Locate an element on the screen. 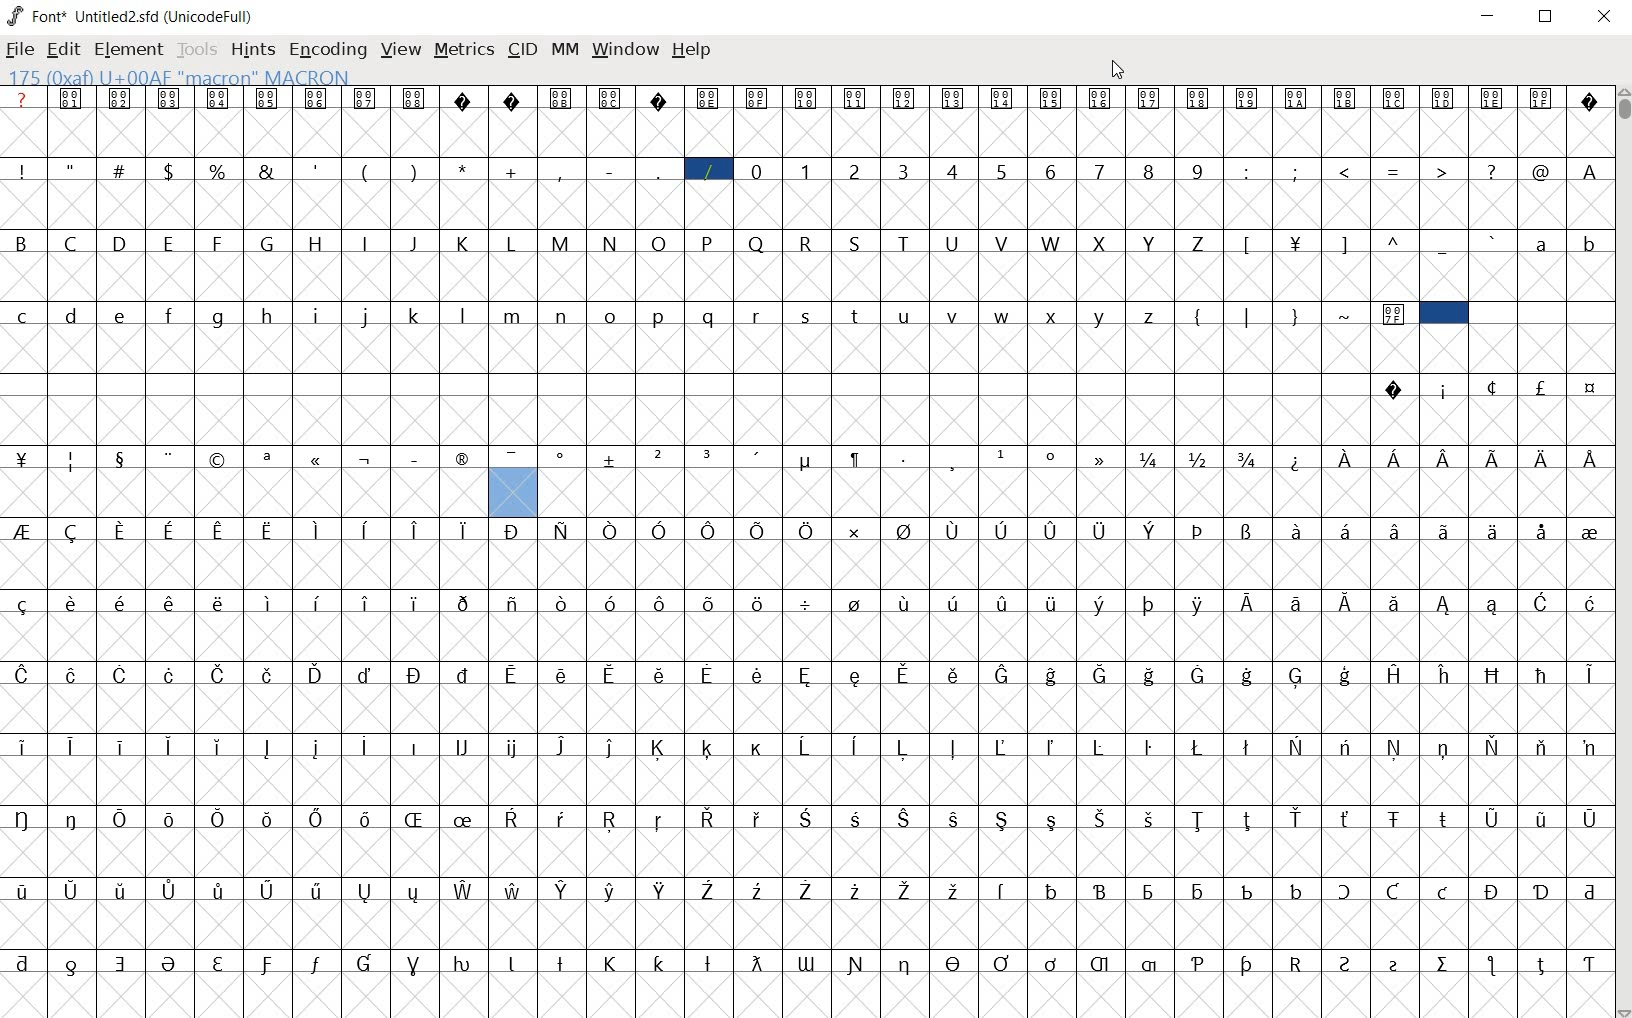 This screenshot has width=1632, height=1018. J is located at coordinates (415, 243).